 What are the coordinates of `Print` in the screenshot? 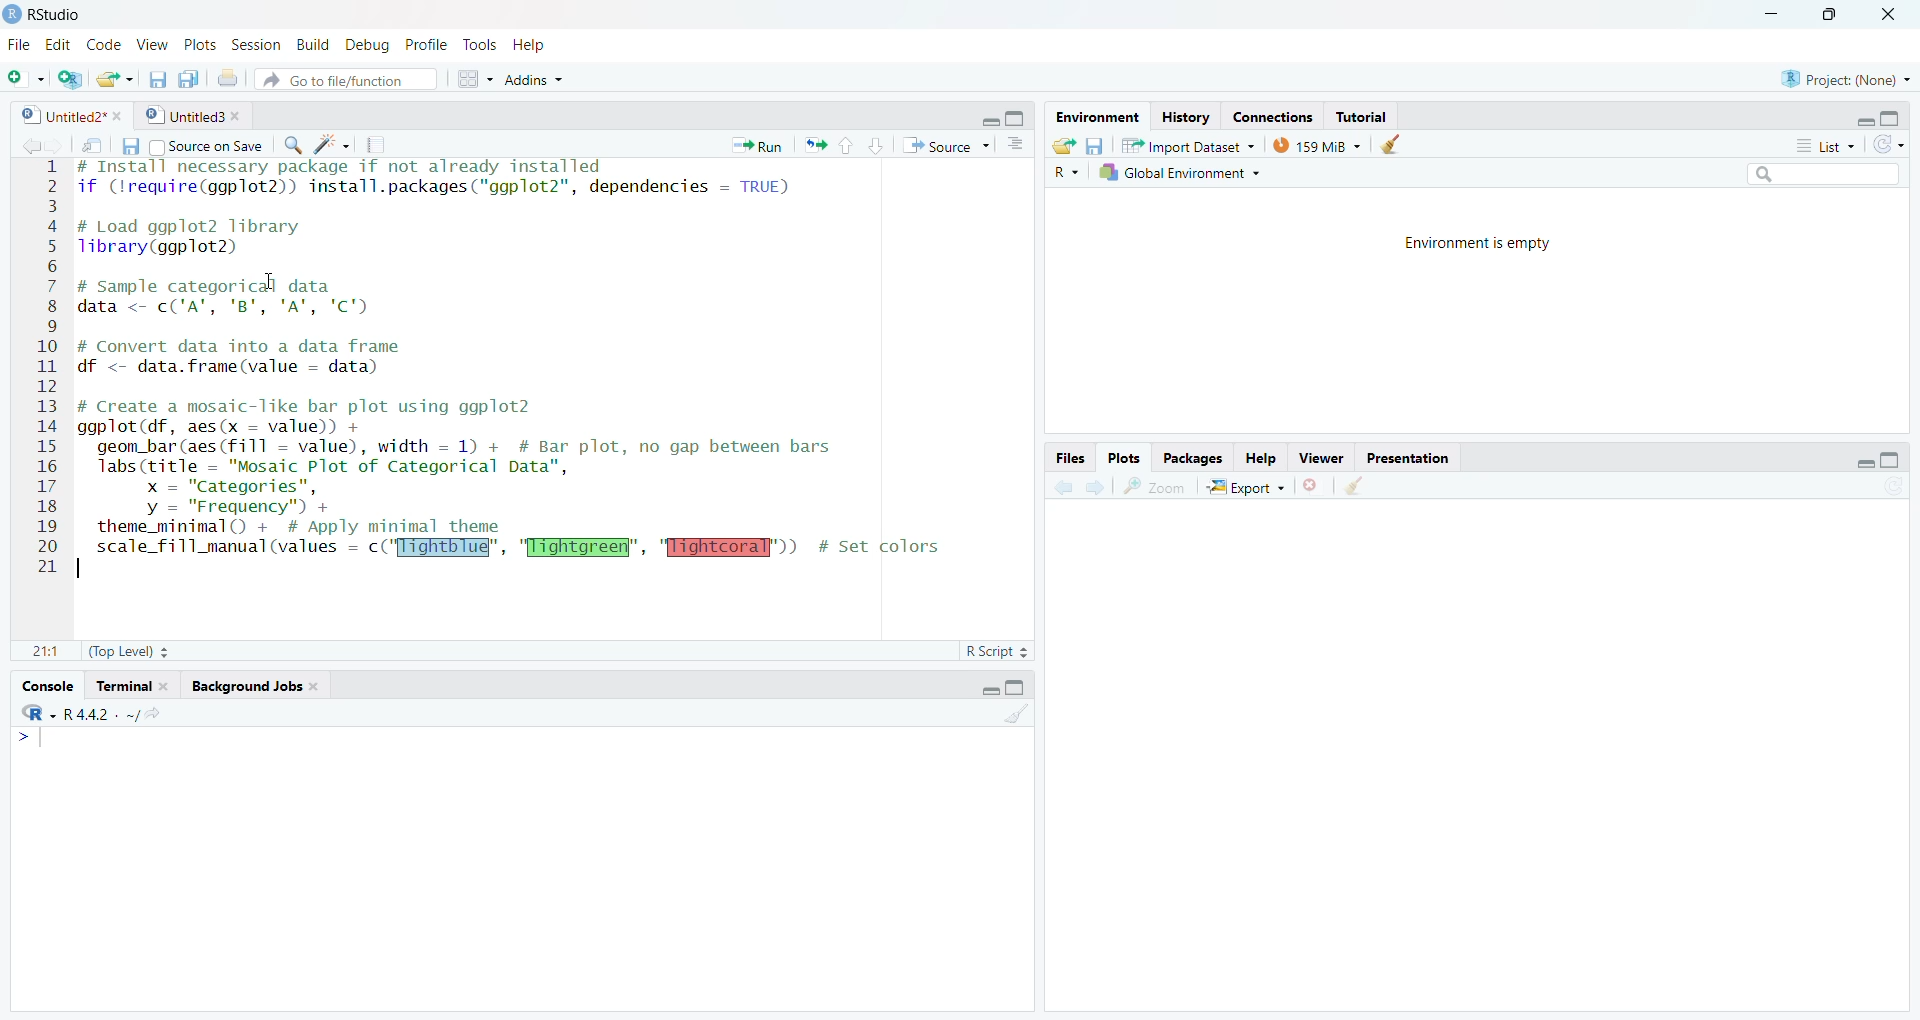 It's located at (228, 79).